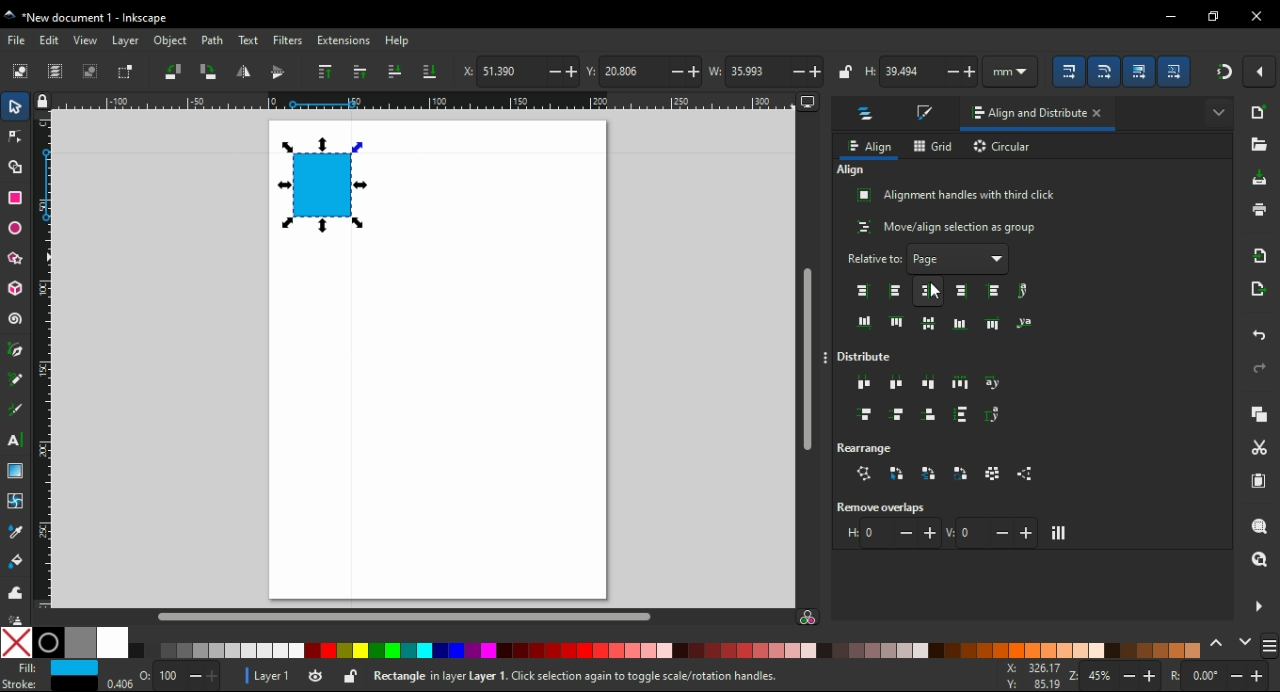 This screenshot has width=1280, height=692. I want to click on distribute horizontally with even spacing between centers, so click(897, 383).